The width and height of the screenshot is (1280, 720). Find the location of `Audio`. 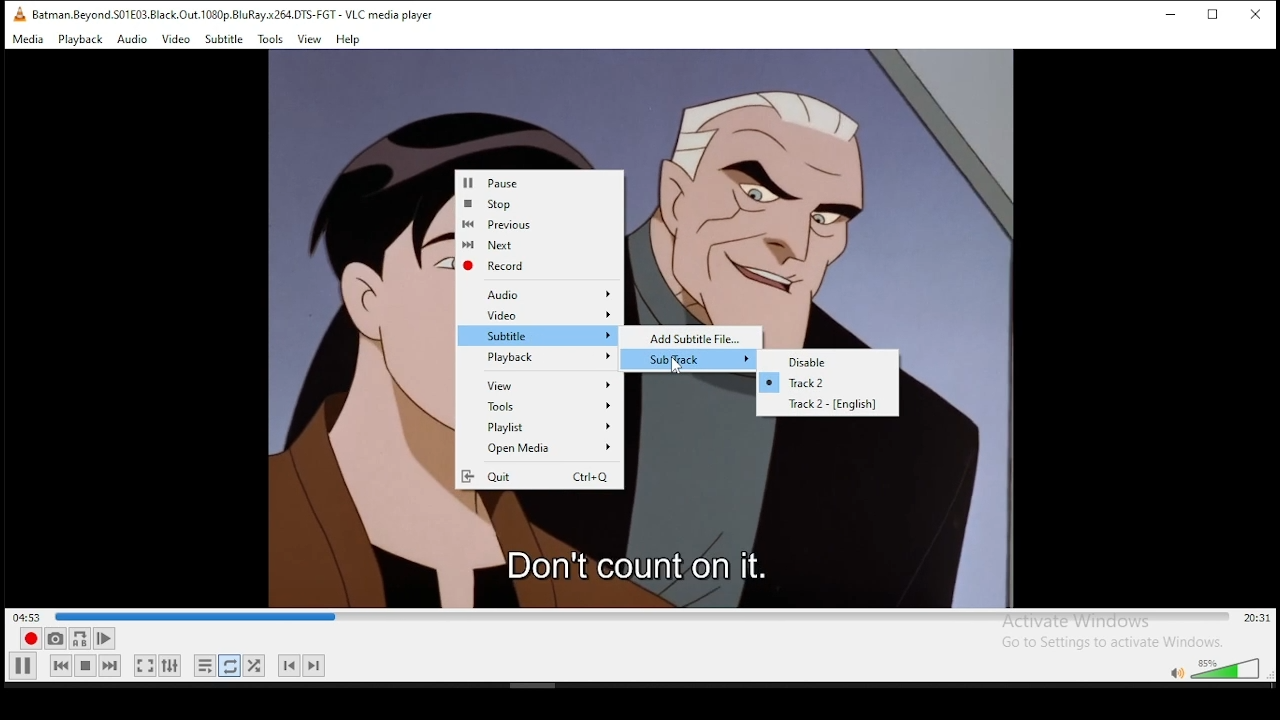

Audio is located at coordinates (132, 41).